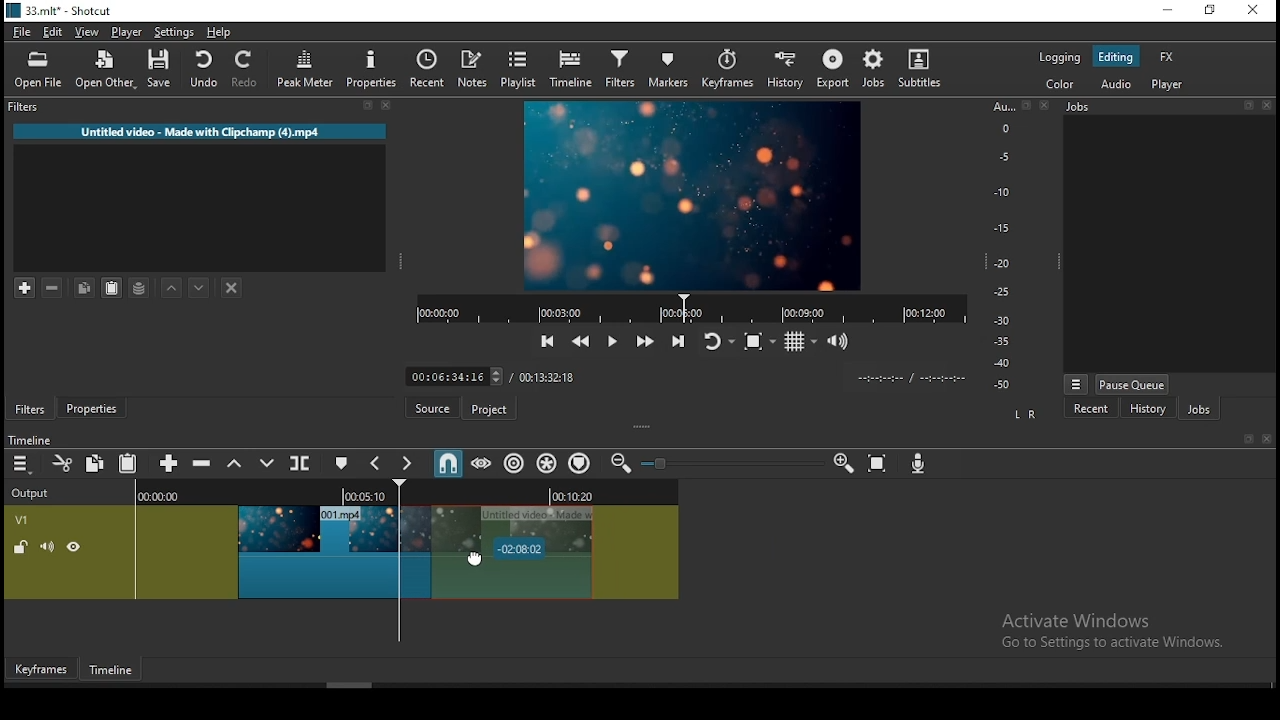  I want to click on options, so click(1076, 382).